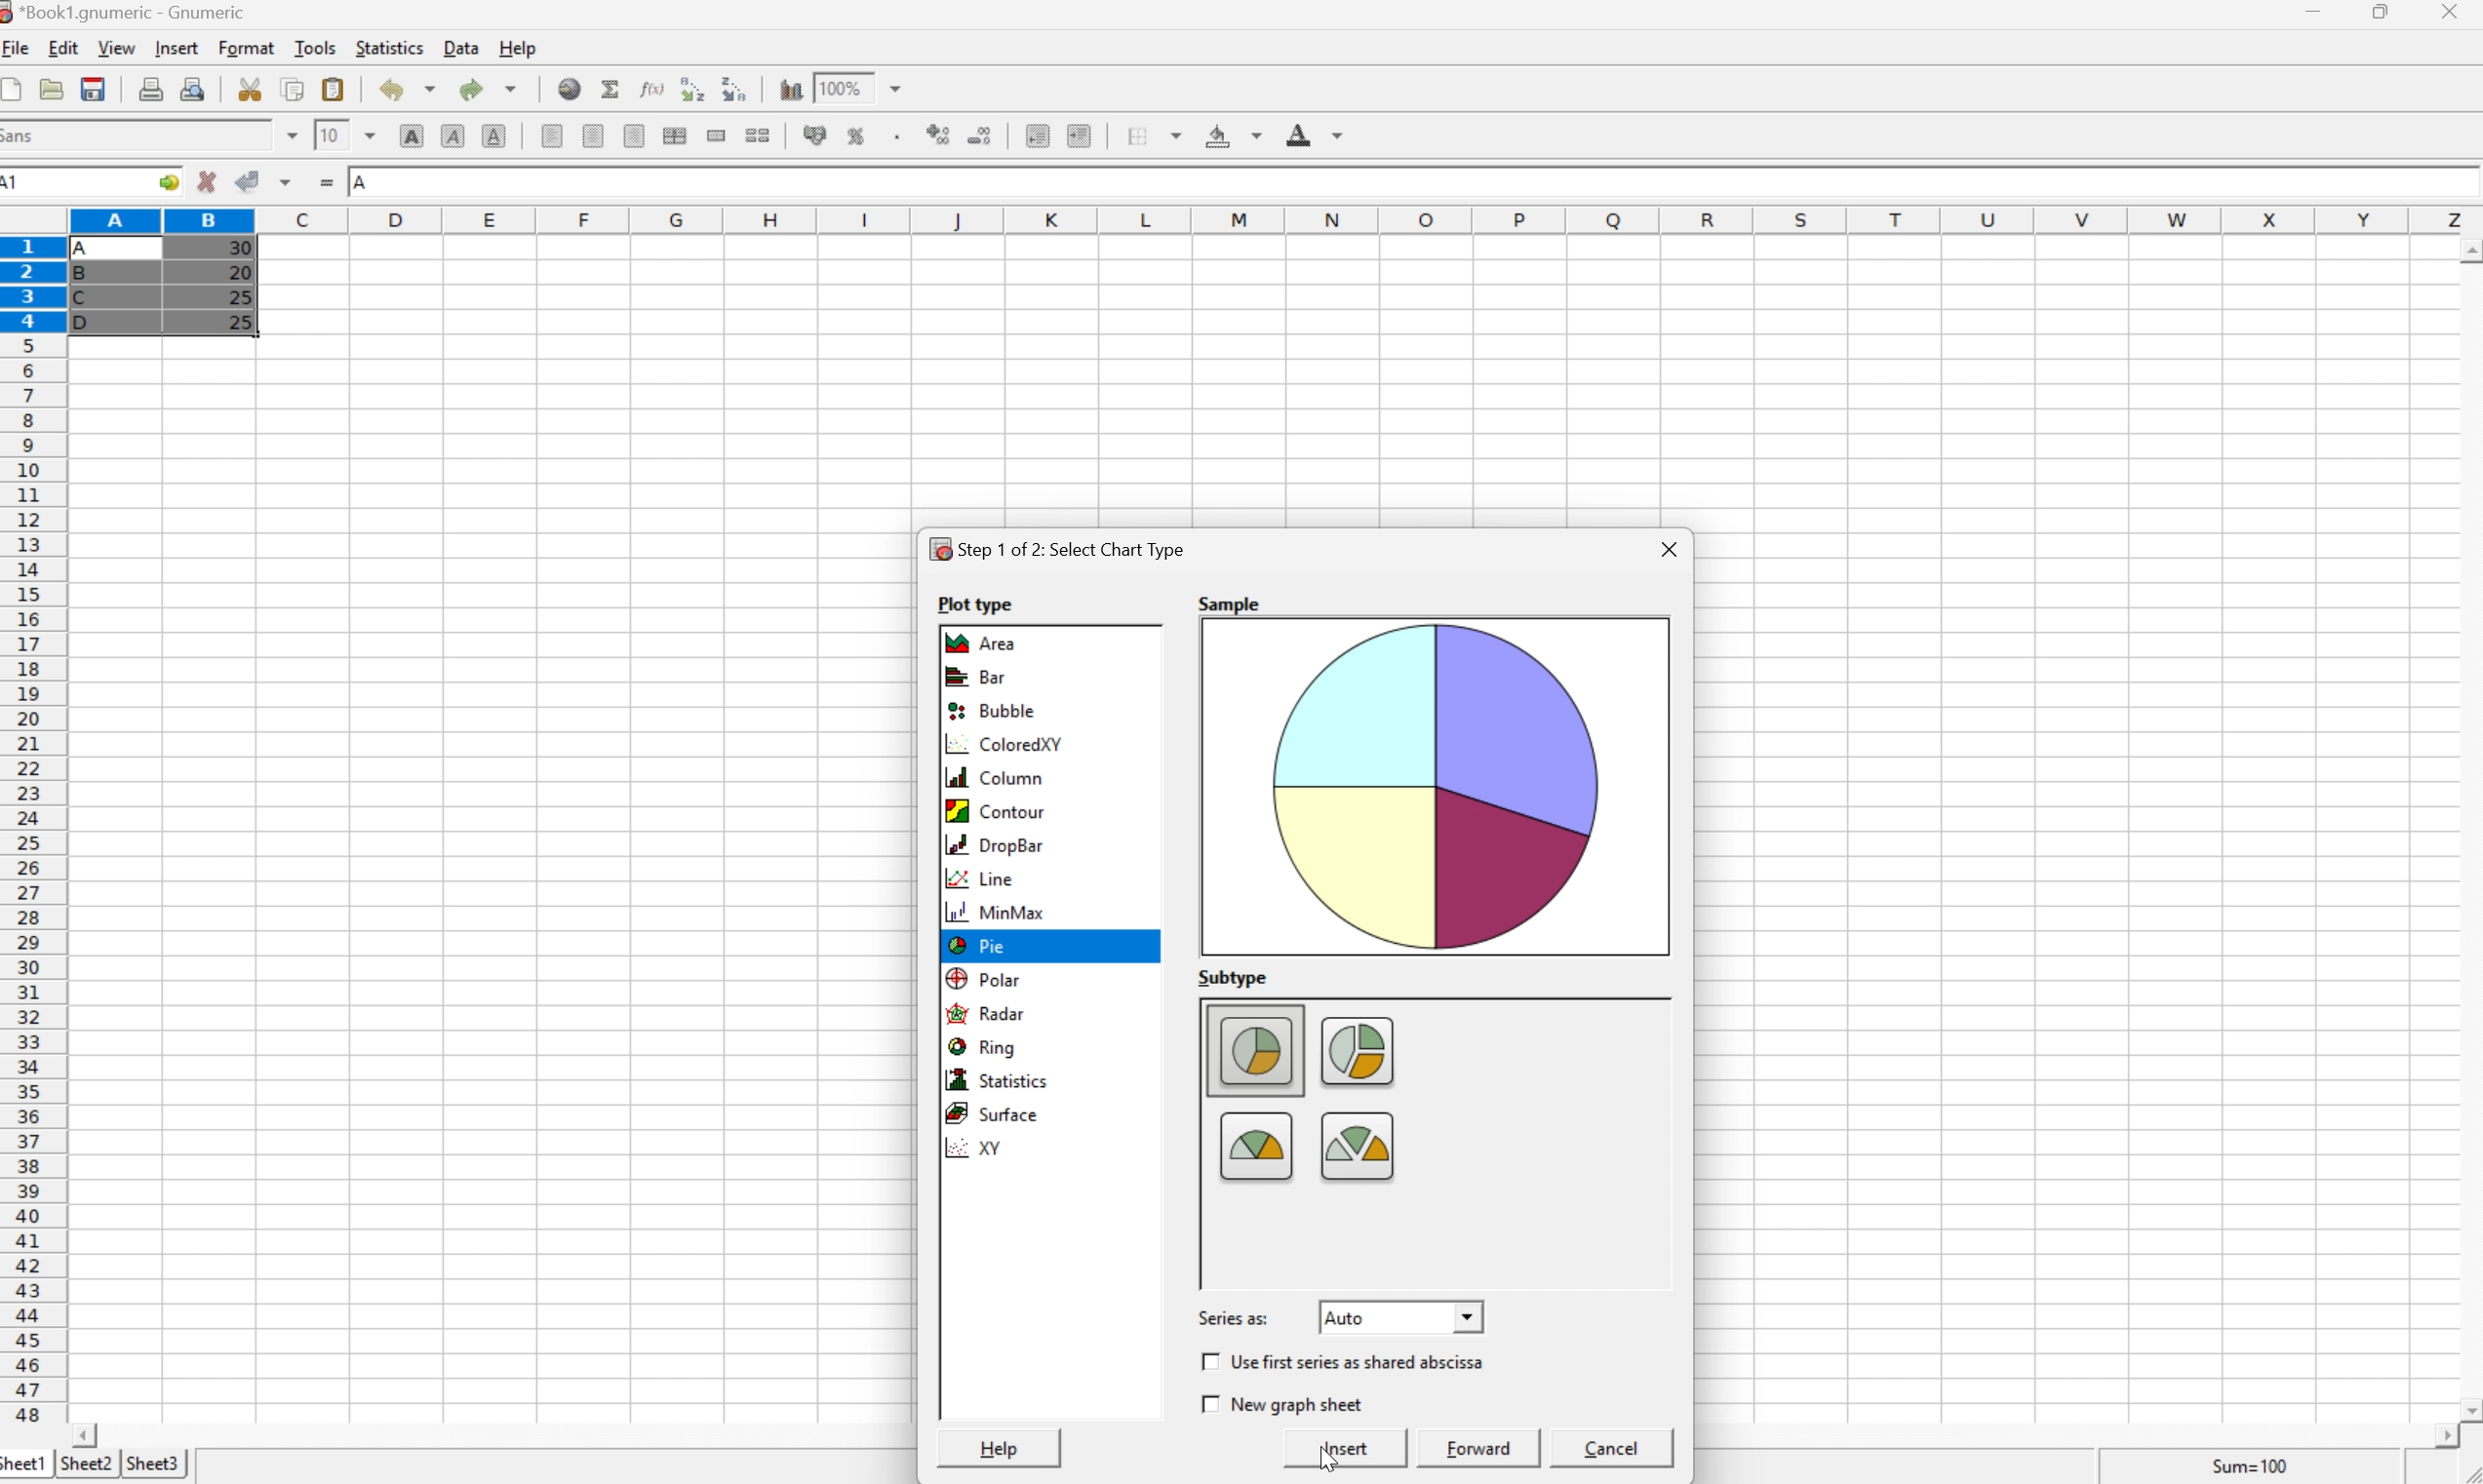  Describe the element at coordinates (289, 135) in the screenshot. I see `Drop Down` at that location.